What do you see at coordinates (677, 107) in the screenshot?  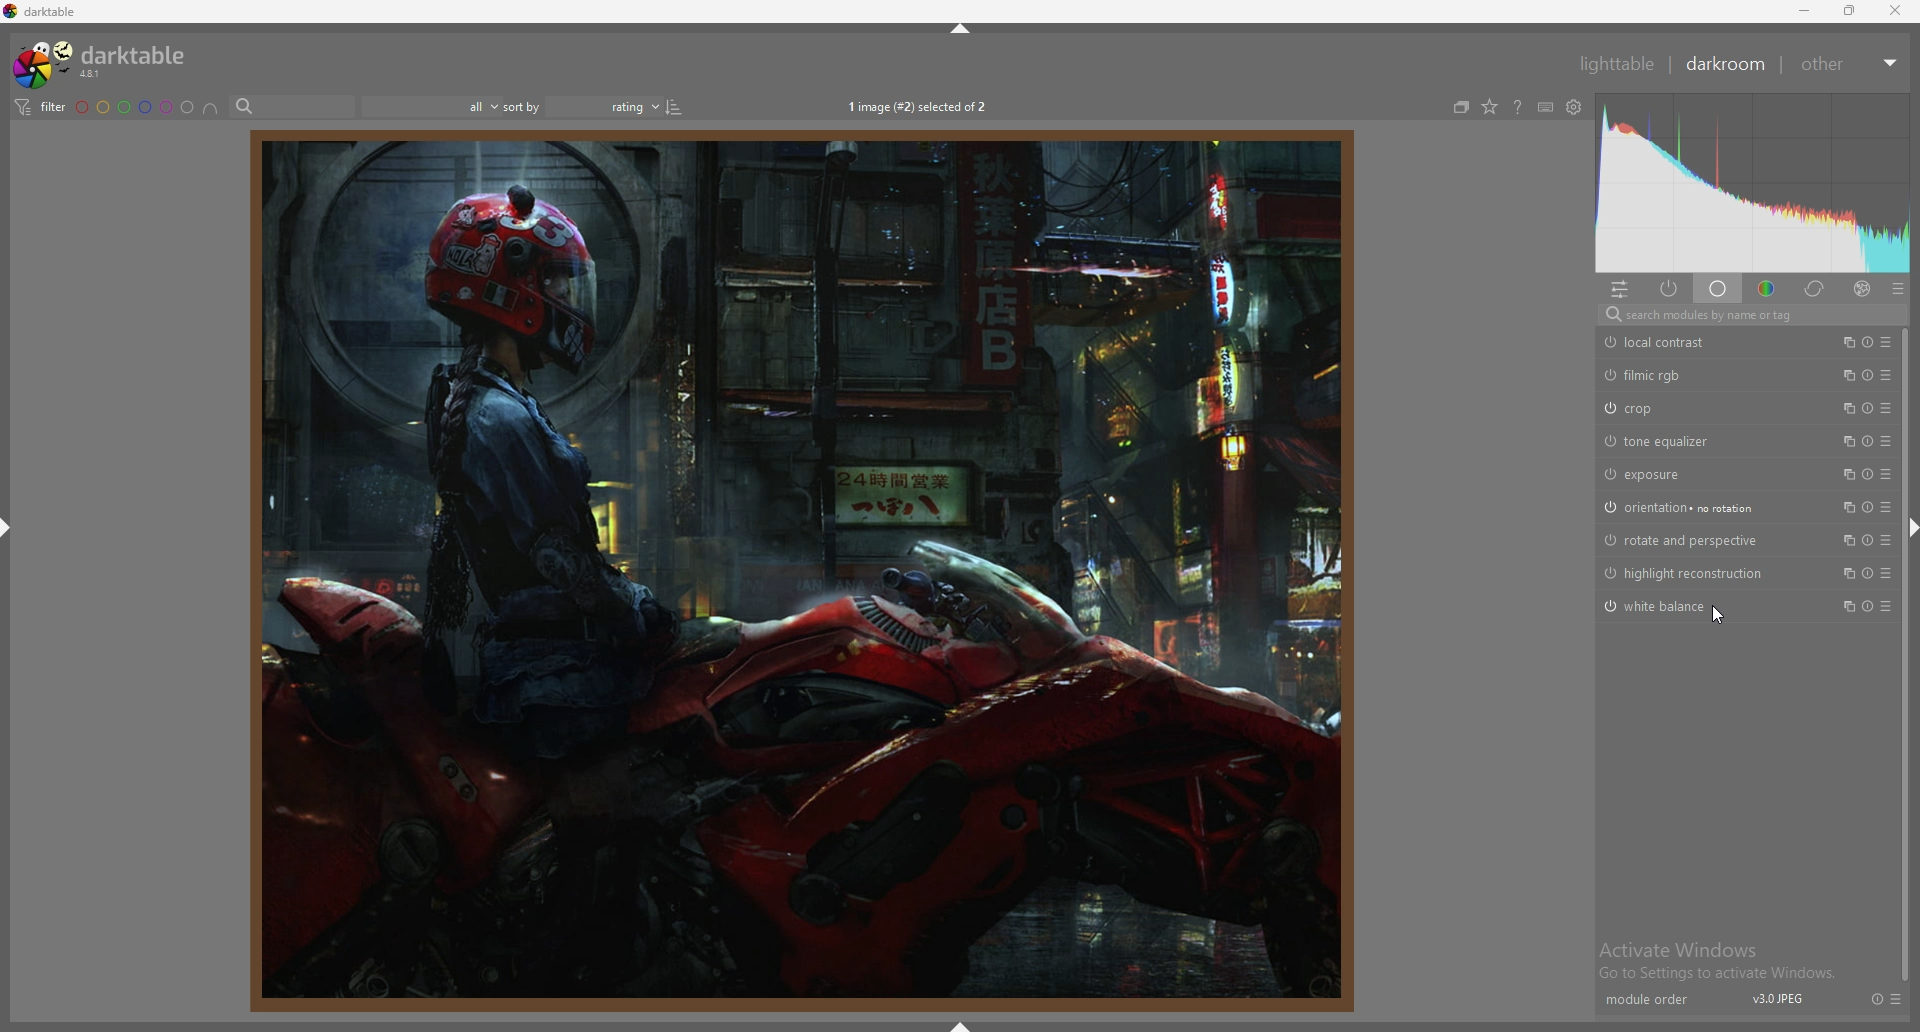 I see `reverse sort order` at bounding box center [677, 107].